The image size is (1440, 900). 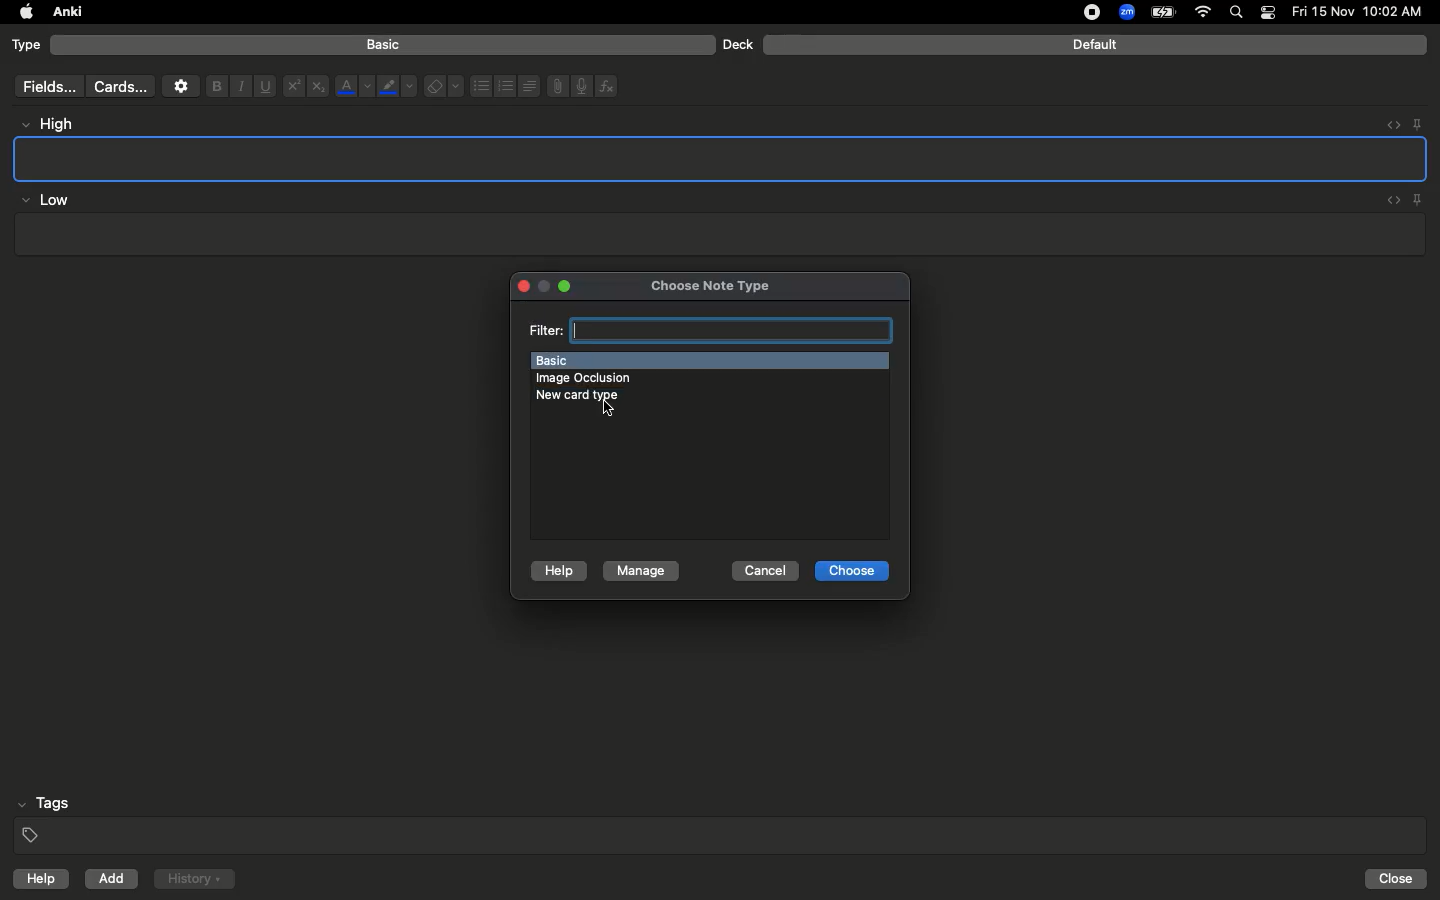 I want to click on Bold, so click(x=215, y=85).